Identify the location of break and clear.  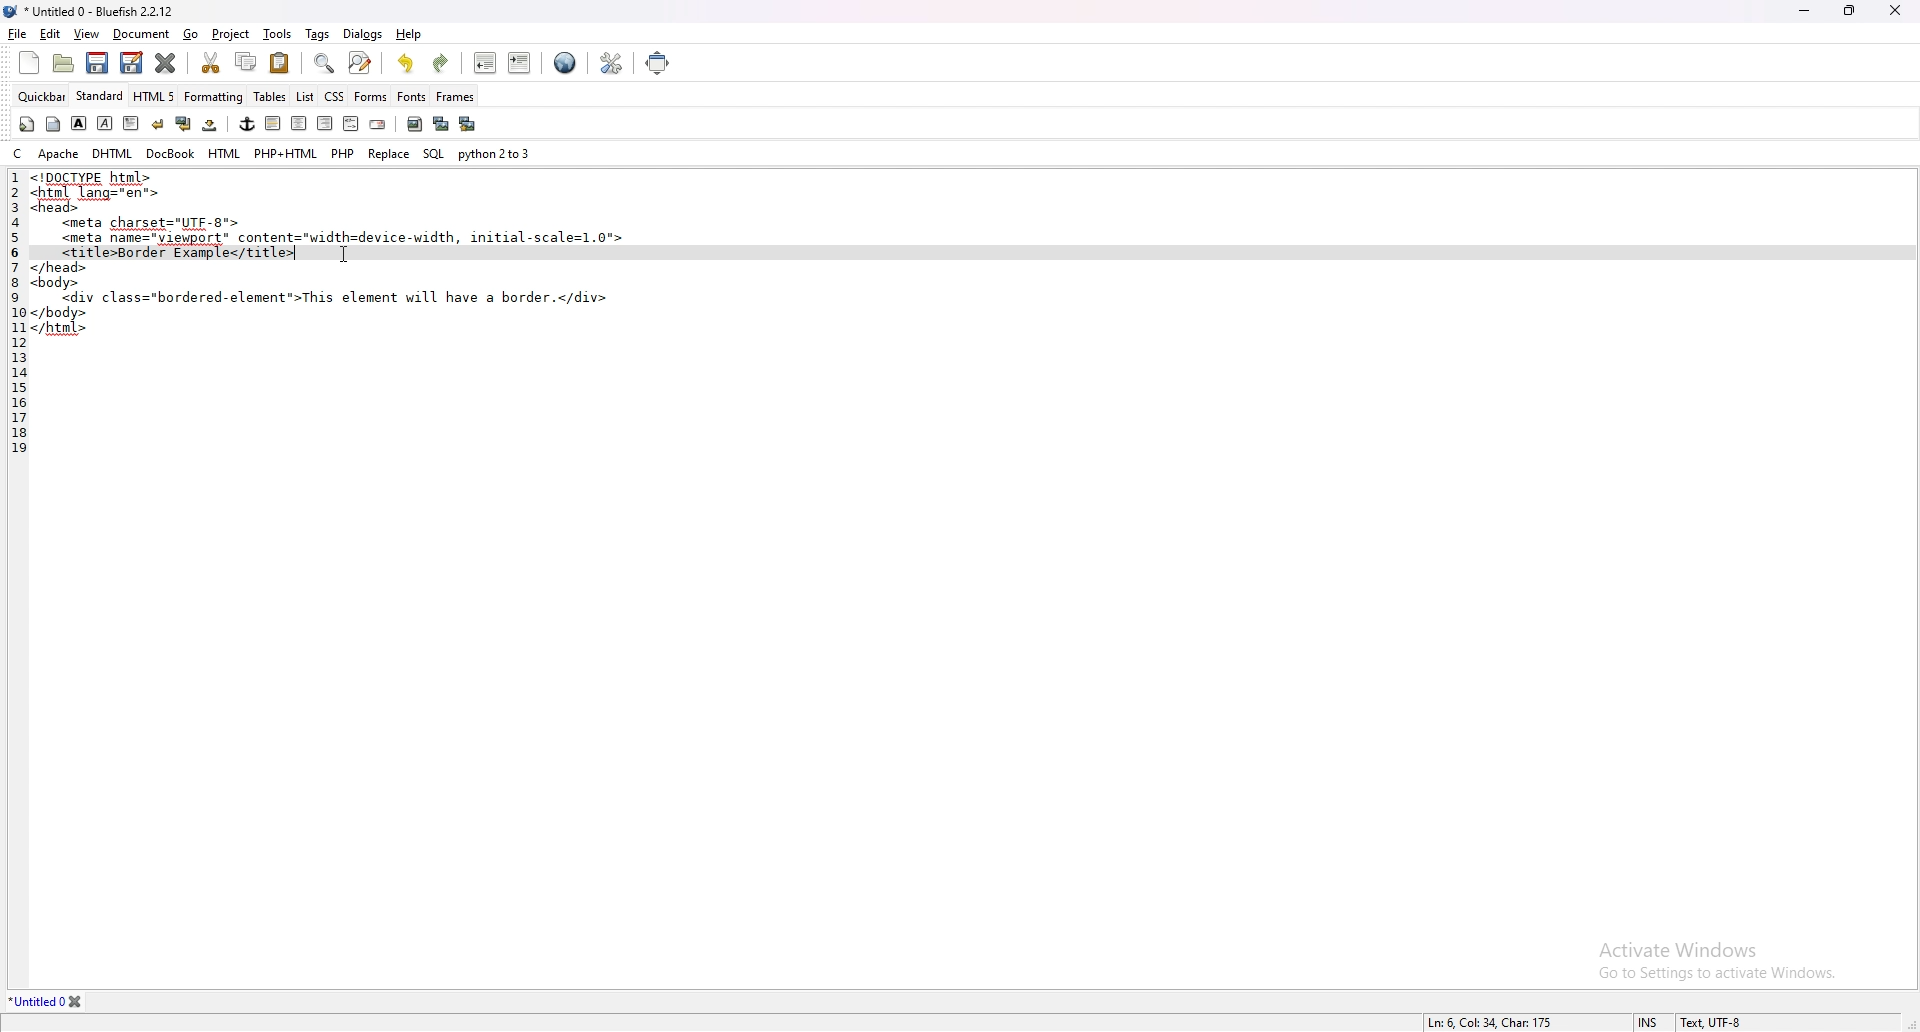
(184, 124).